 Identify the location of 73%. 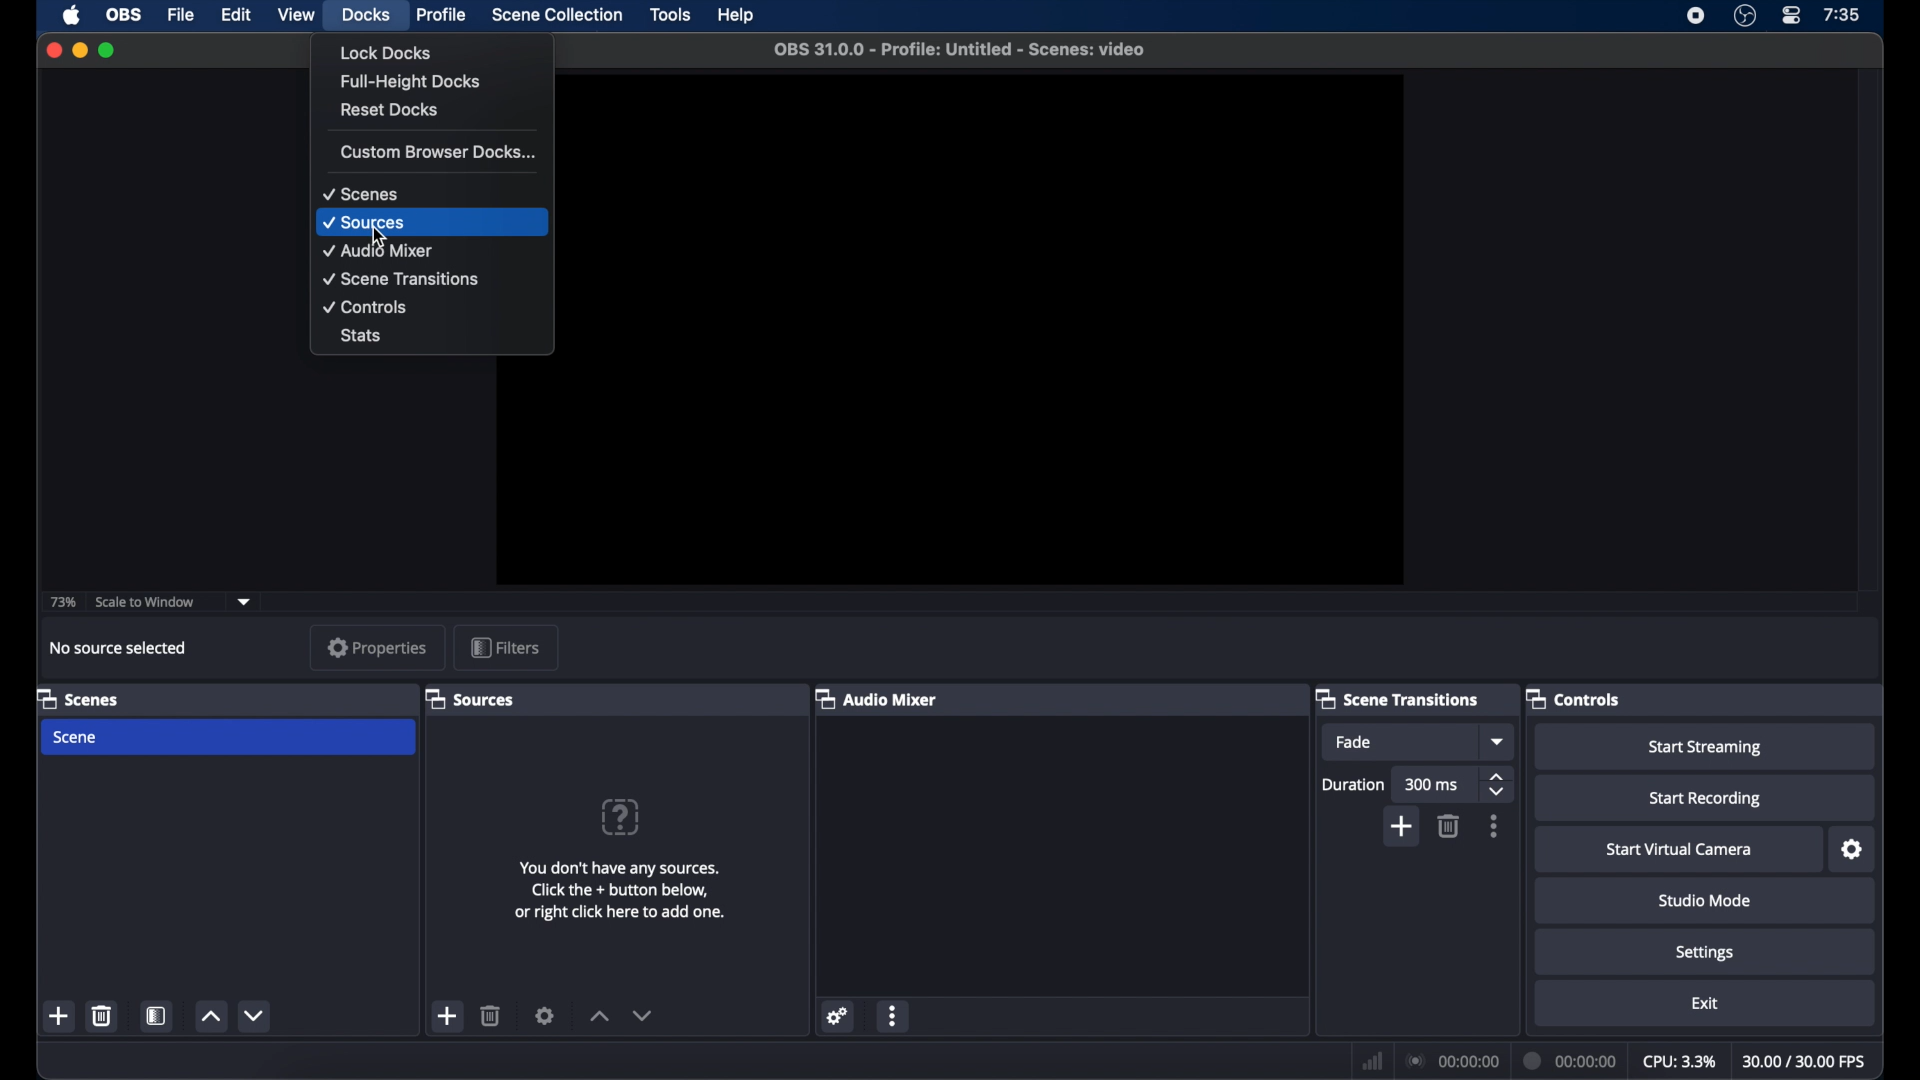
(64, 603).